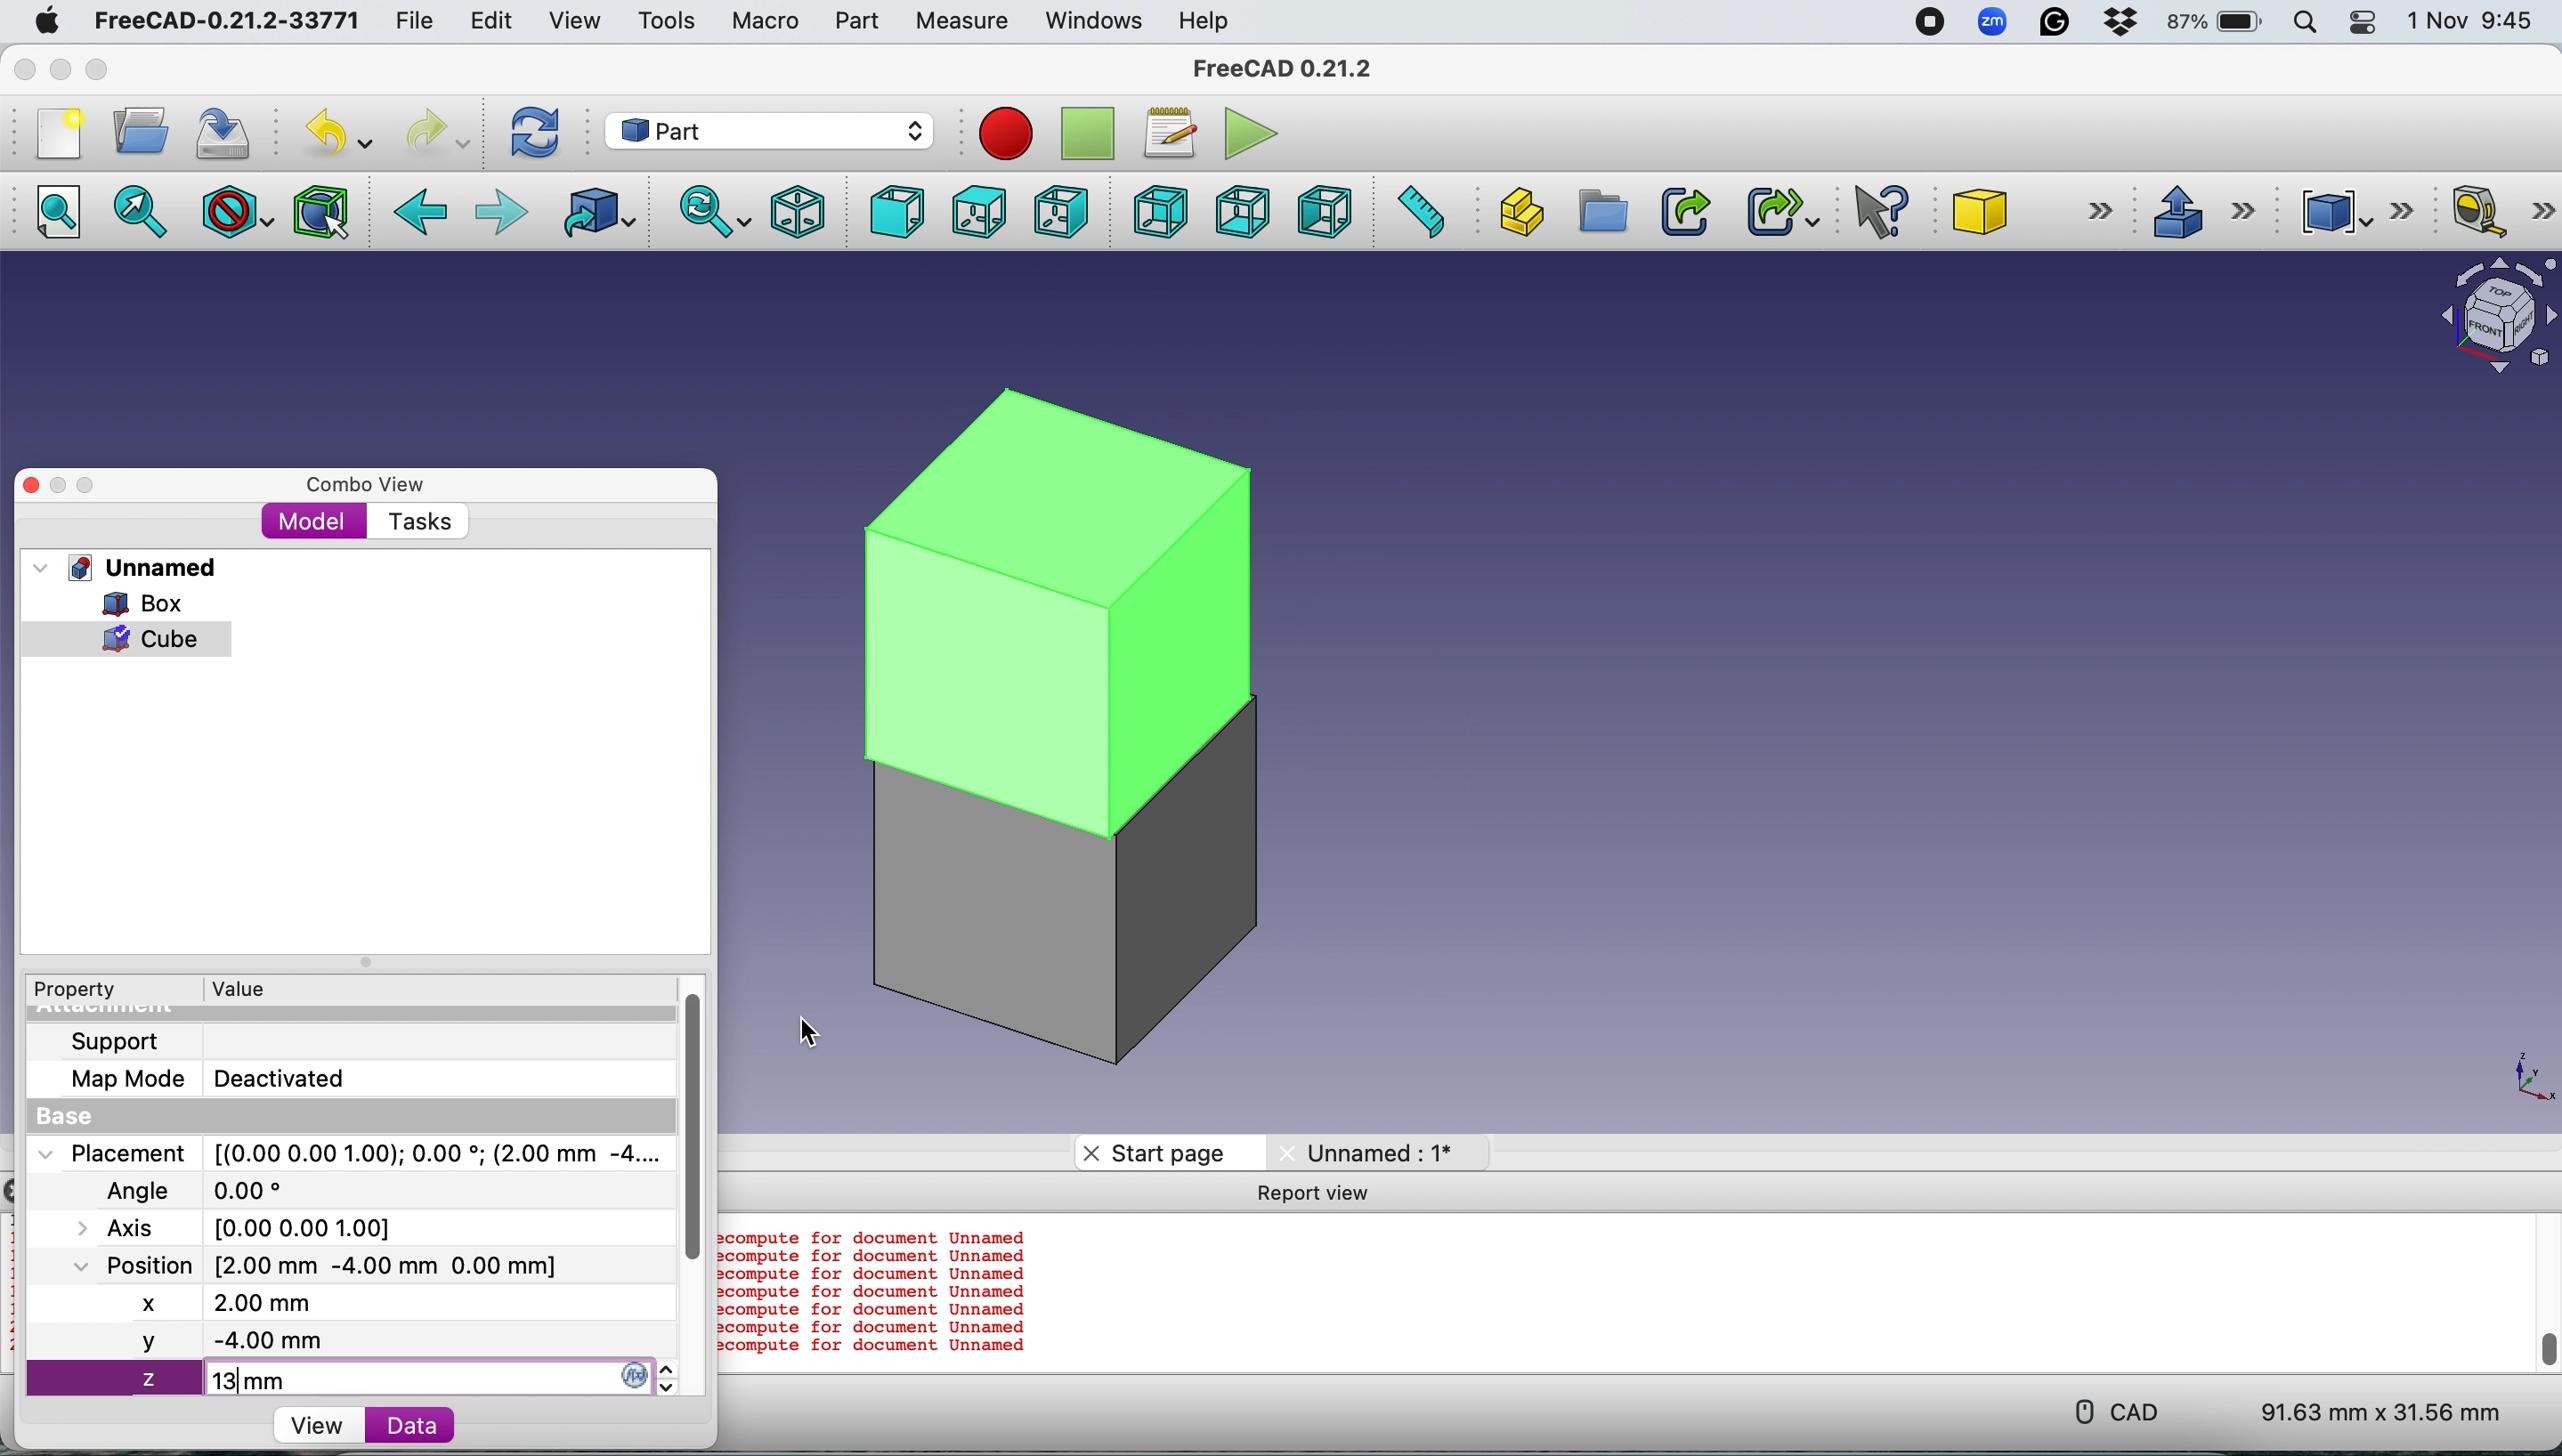  What do you see at coordinates (811, 1037) in the screenshot?
I see `cursor` at bounding box center [811, 1037].